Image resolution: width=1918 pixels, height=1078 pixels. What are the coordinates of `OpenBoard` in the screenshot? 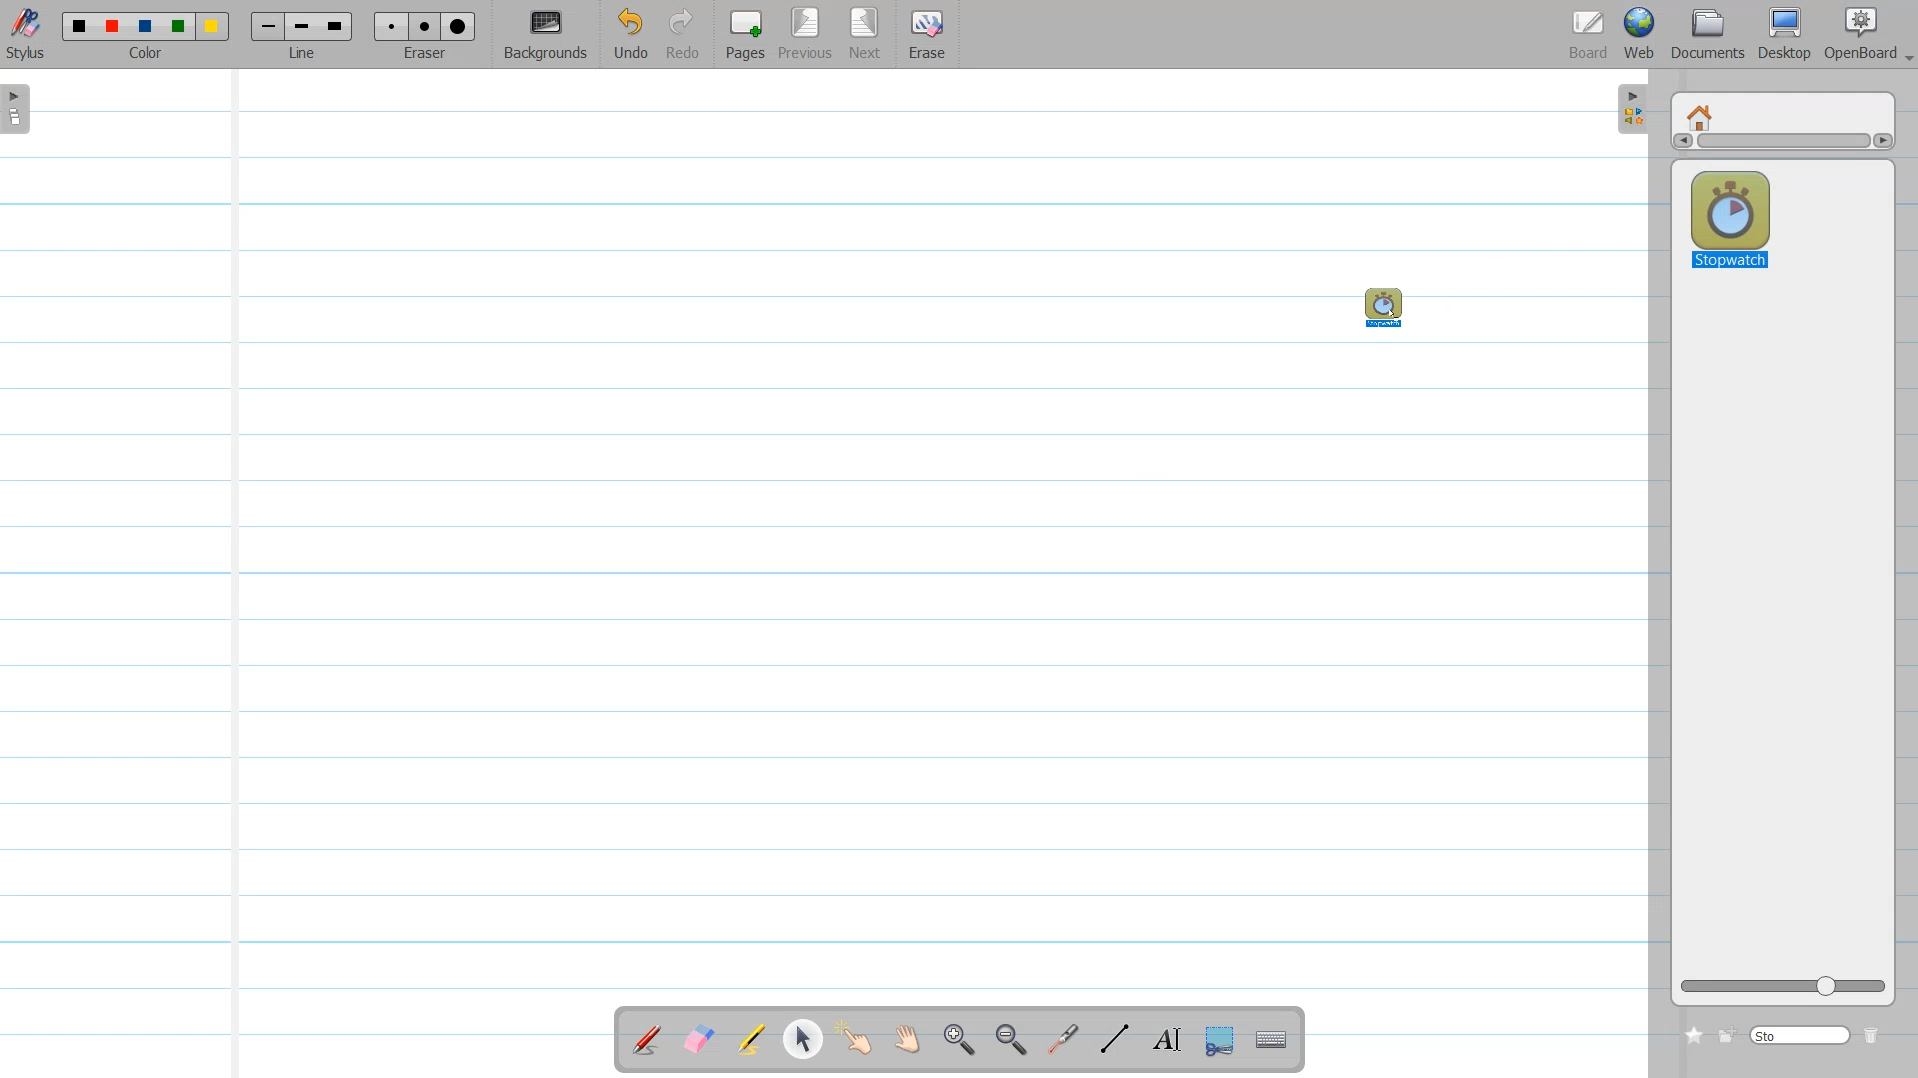 It's located at (1857, 34).